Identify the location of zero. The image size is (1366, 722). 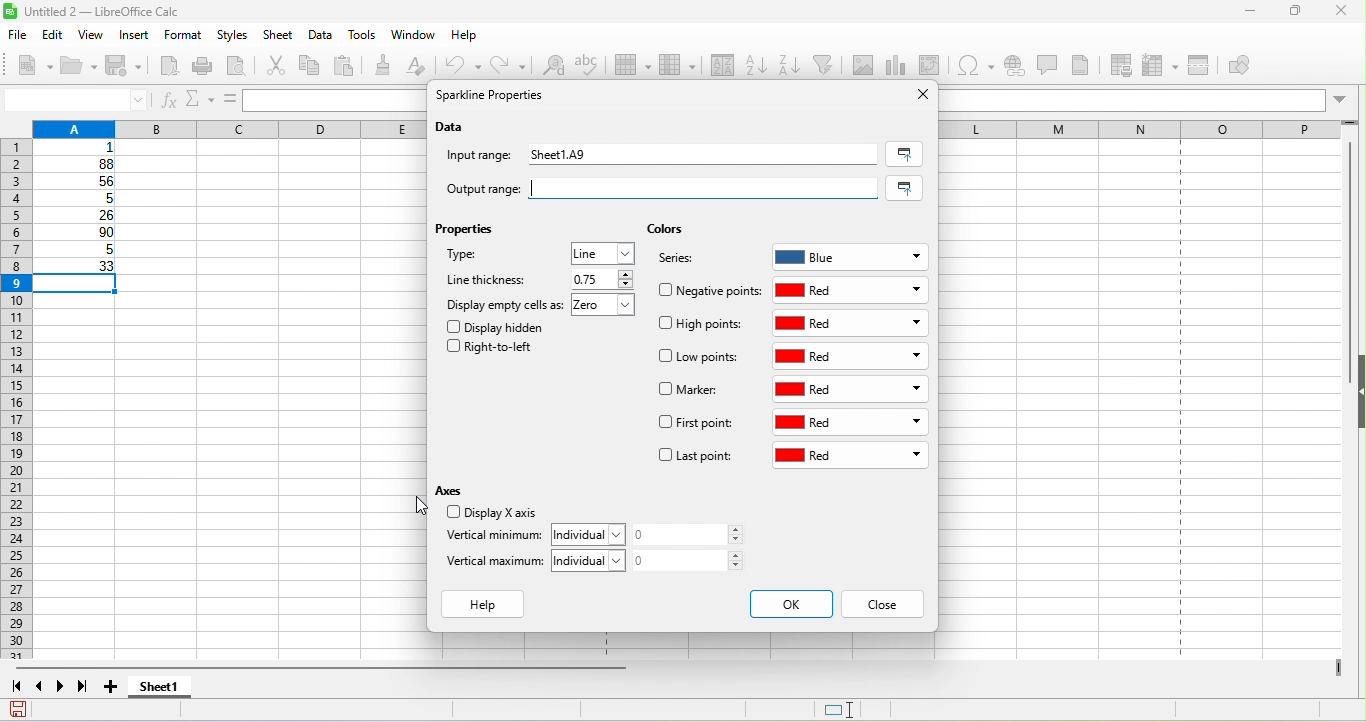
(608, 307).